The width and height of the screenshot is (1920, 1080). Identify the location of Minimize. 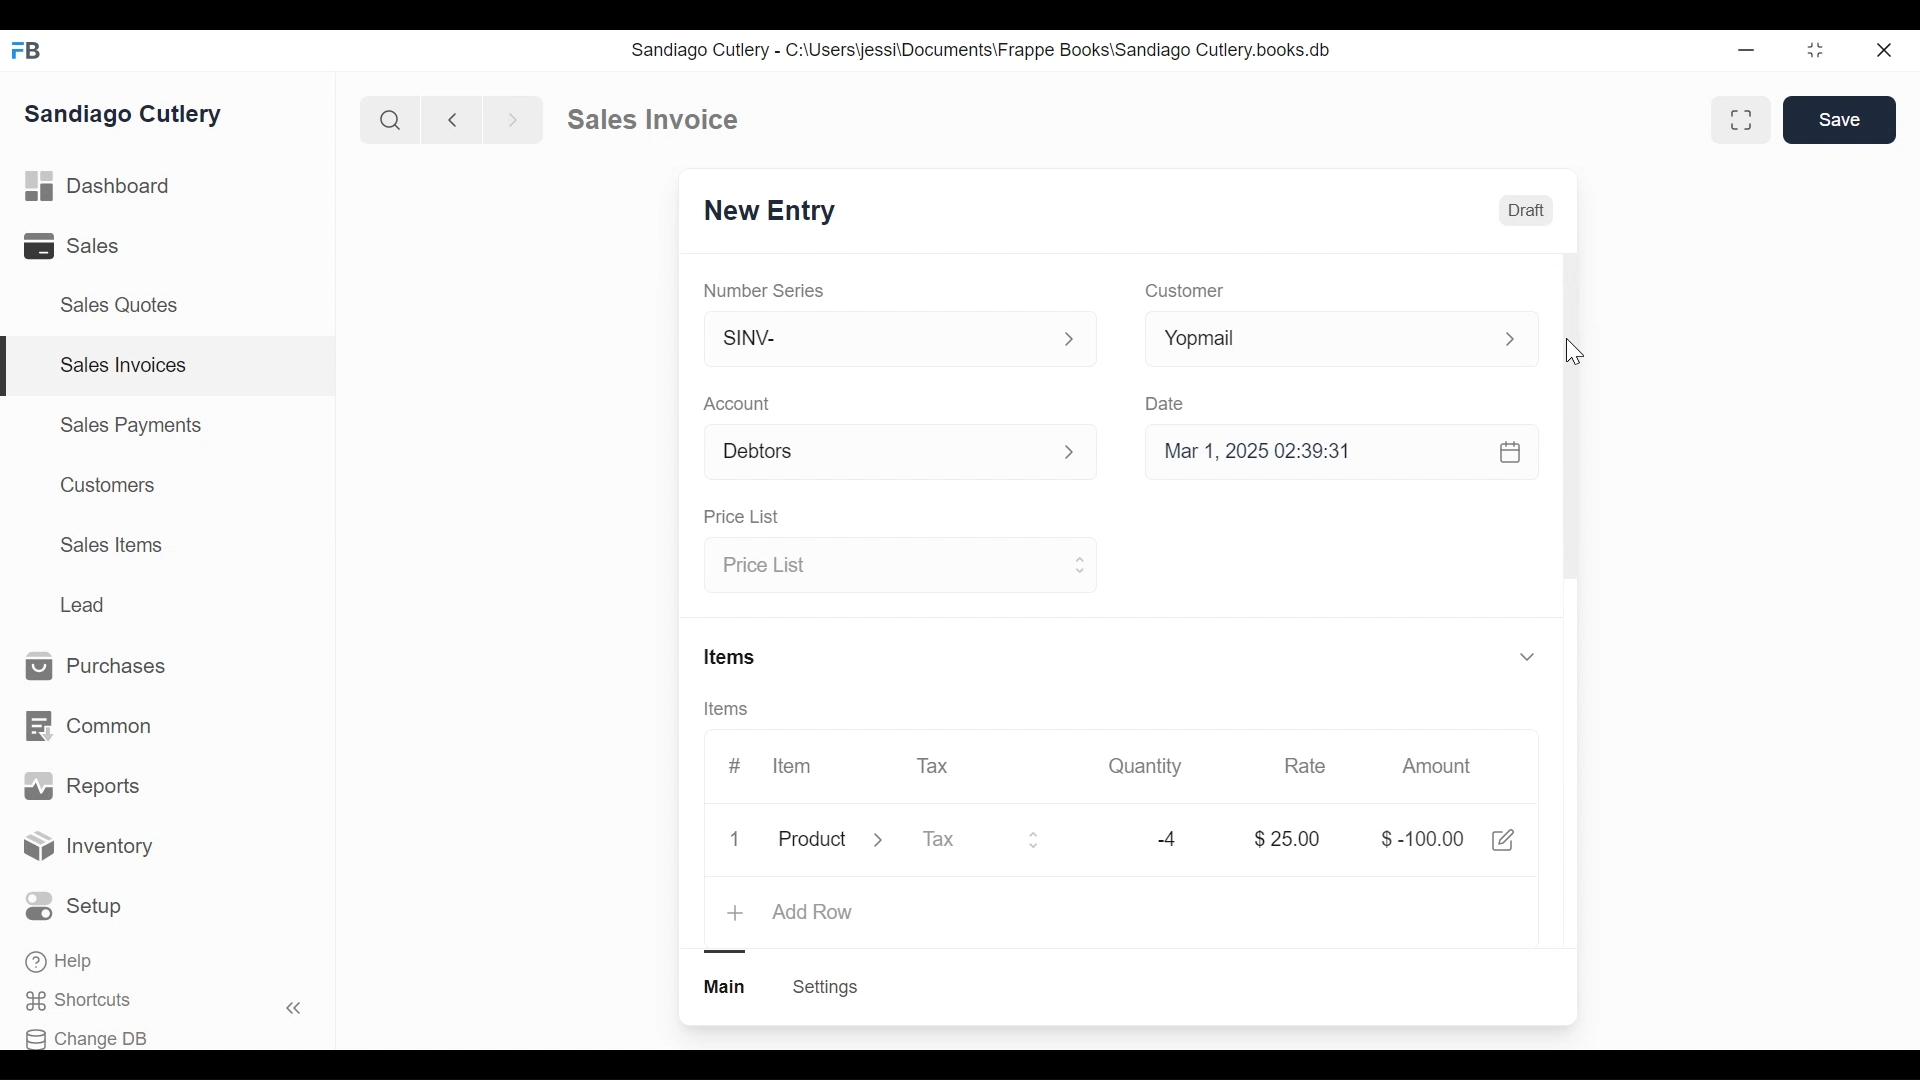
(1744, 50).